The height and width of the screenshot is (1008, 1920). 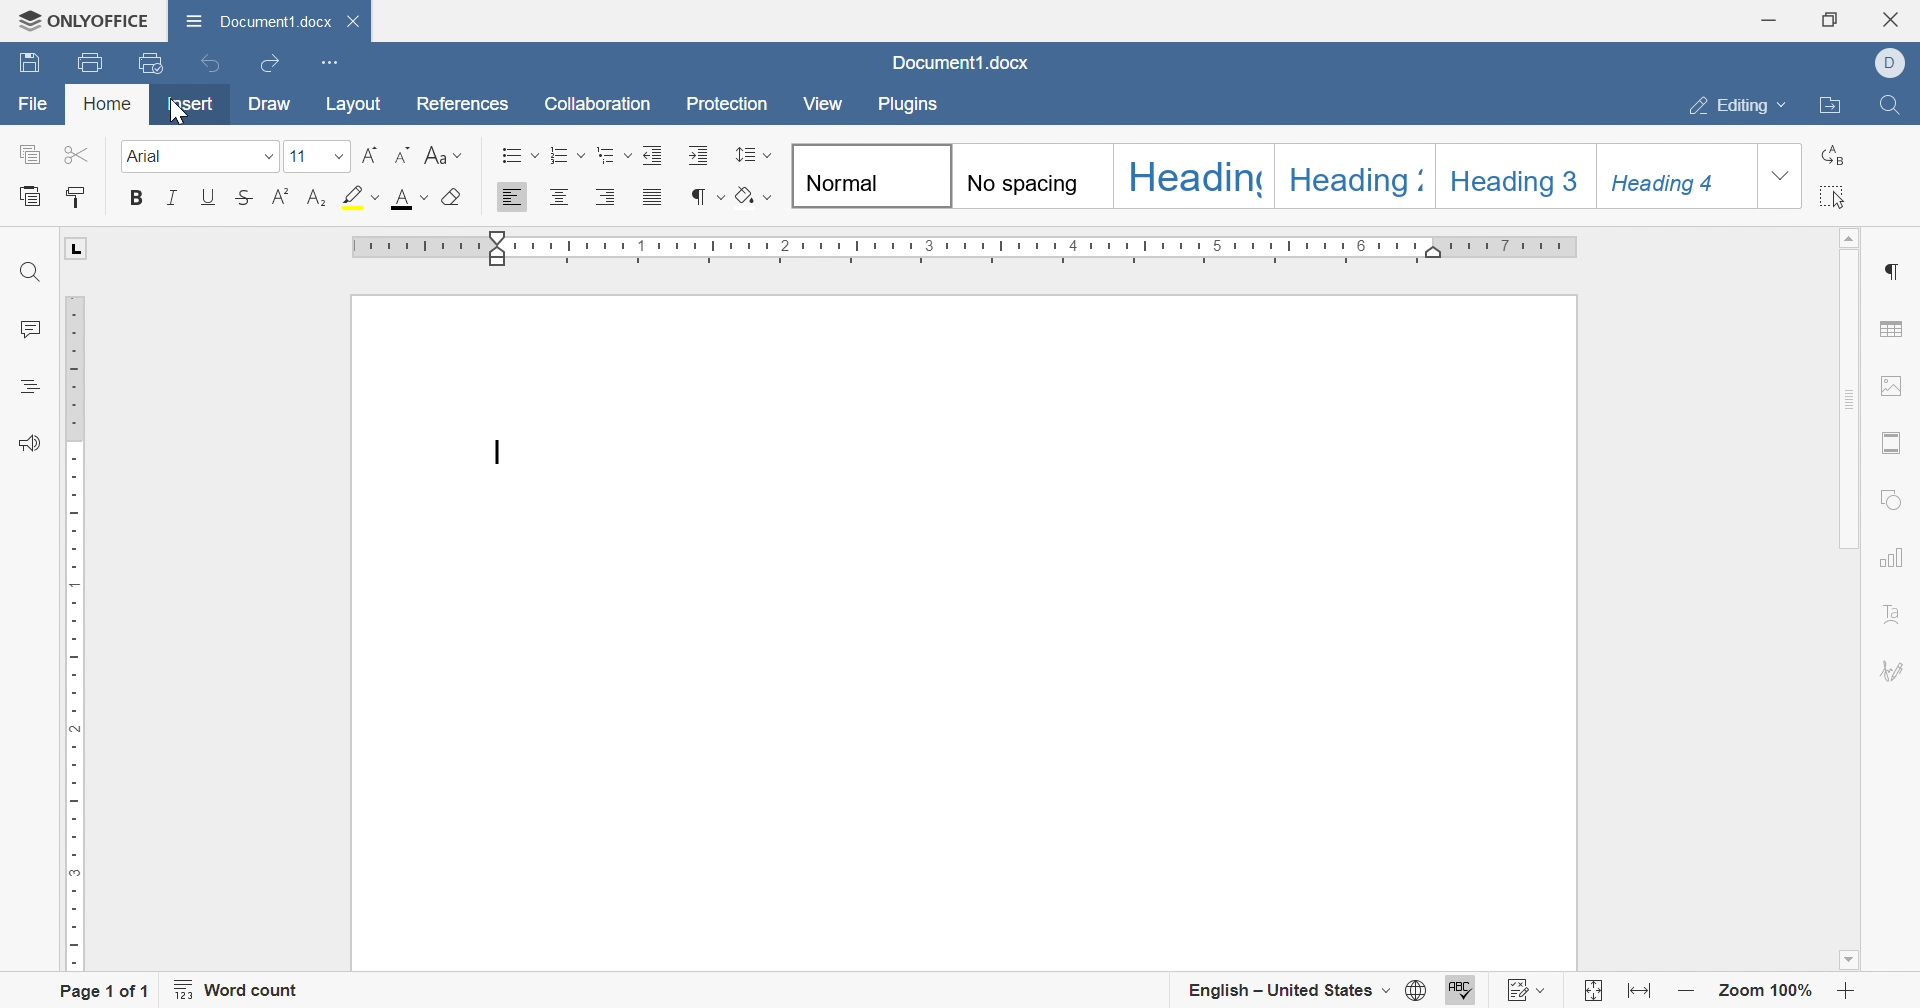 What do you see at coordinates (1835, 155) in the screenshot?
I see `Replace` at bounding box center [1835, 155].